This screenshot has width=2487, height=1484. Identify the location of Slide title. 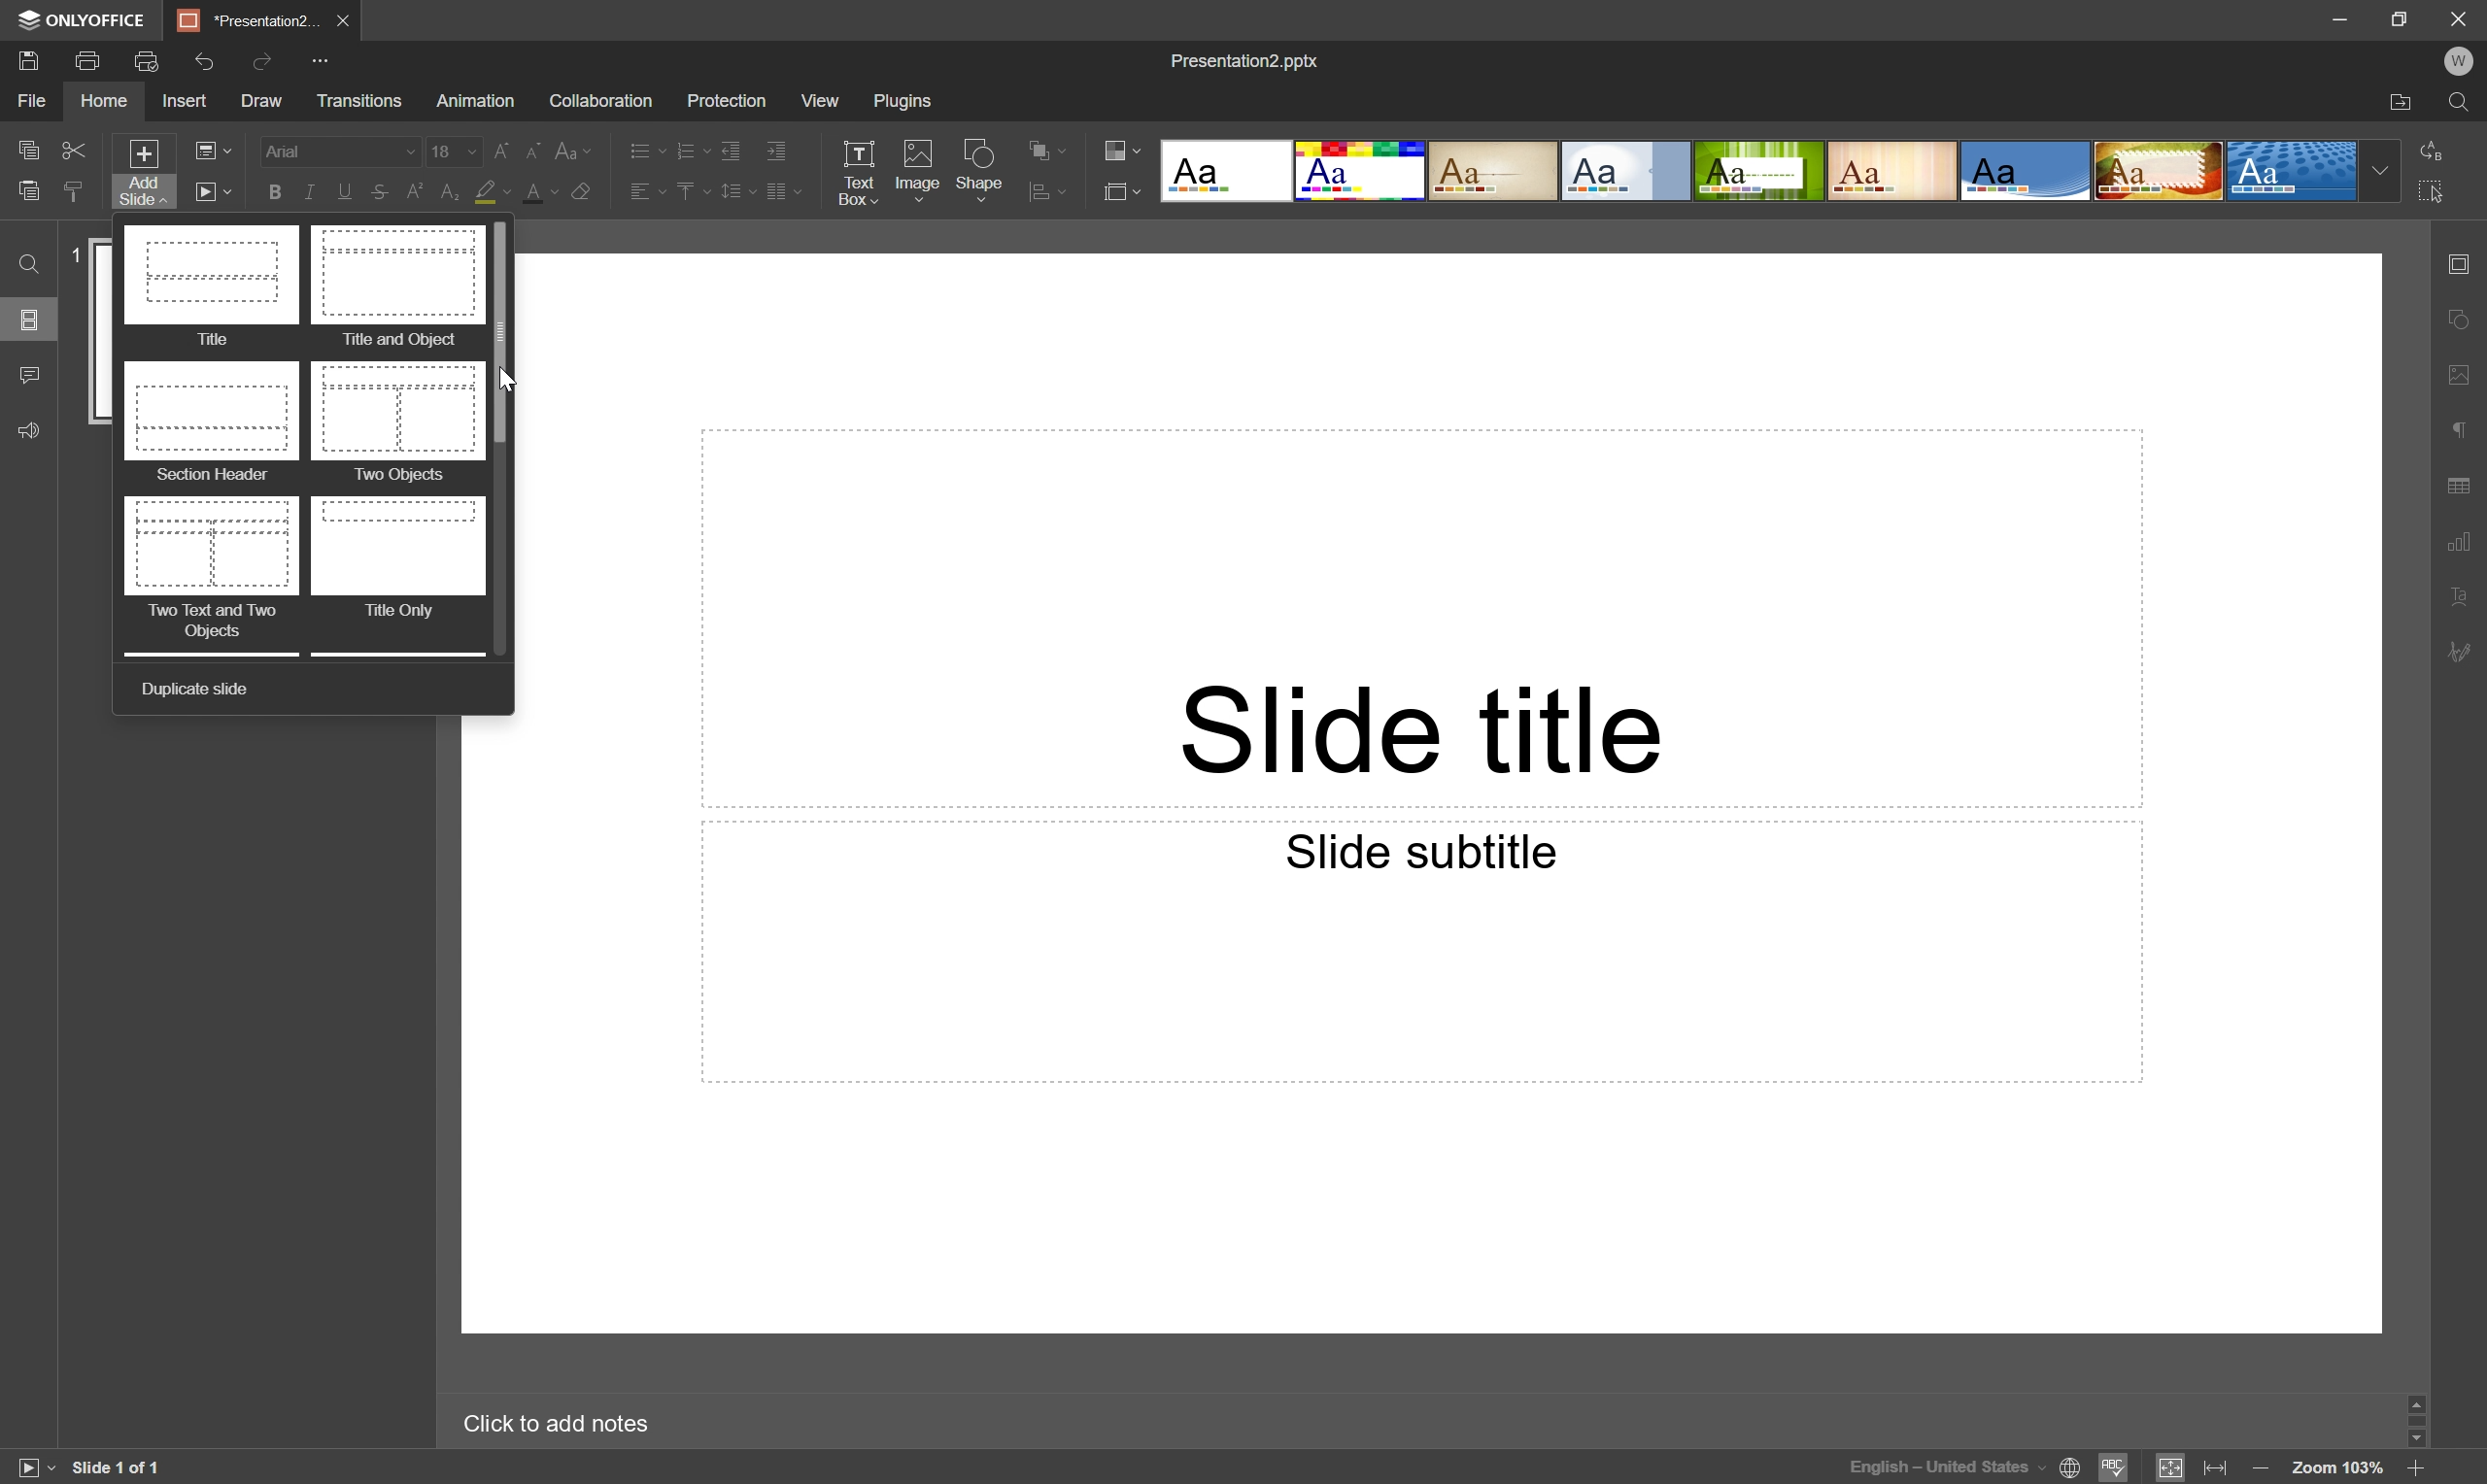
(1427, 726).